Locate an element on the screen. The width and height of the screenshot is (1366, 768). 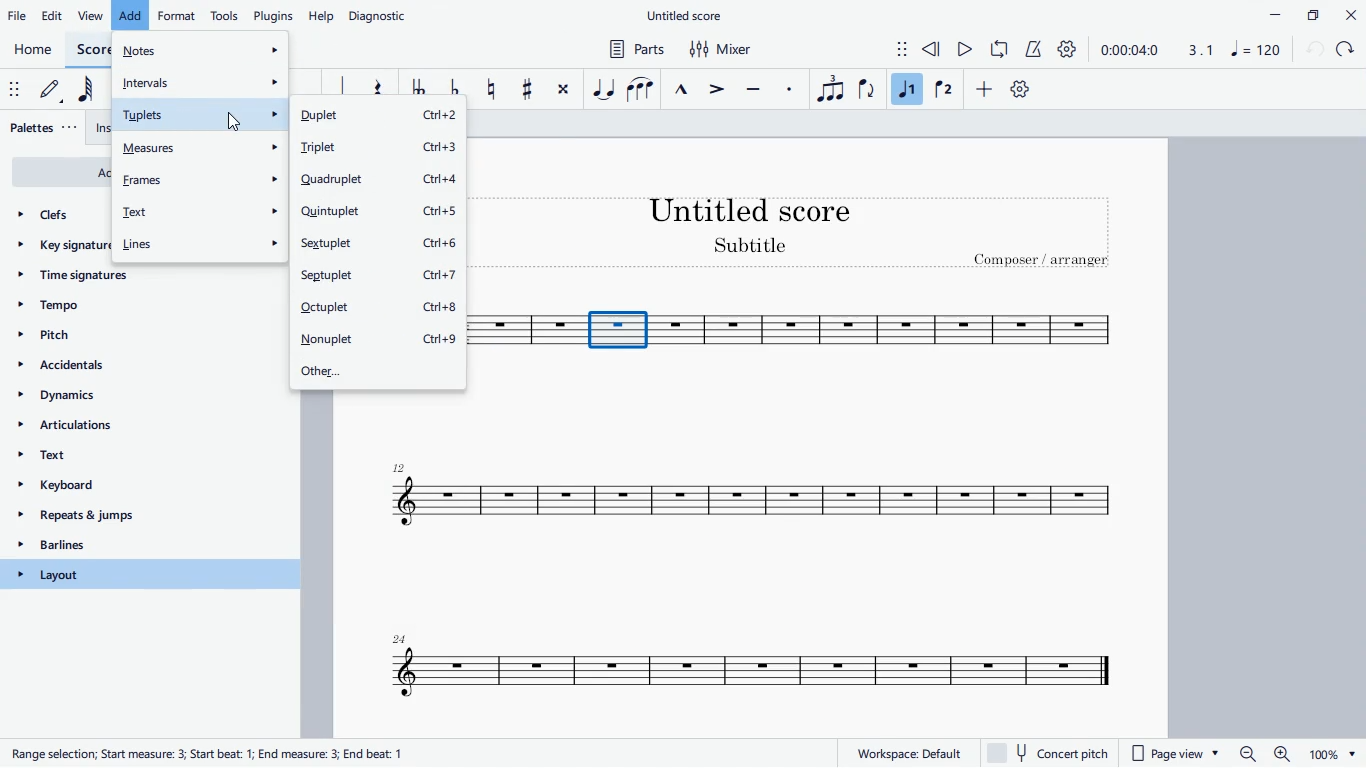
score is located at coordinates (735, 668).